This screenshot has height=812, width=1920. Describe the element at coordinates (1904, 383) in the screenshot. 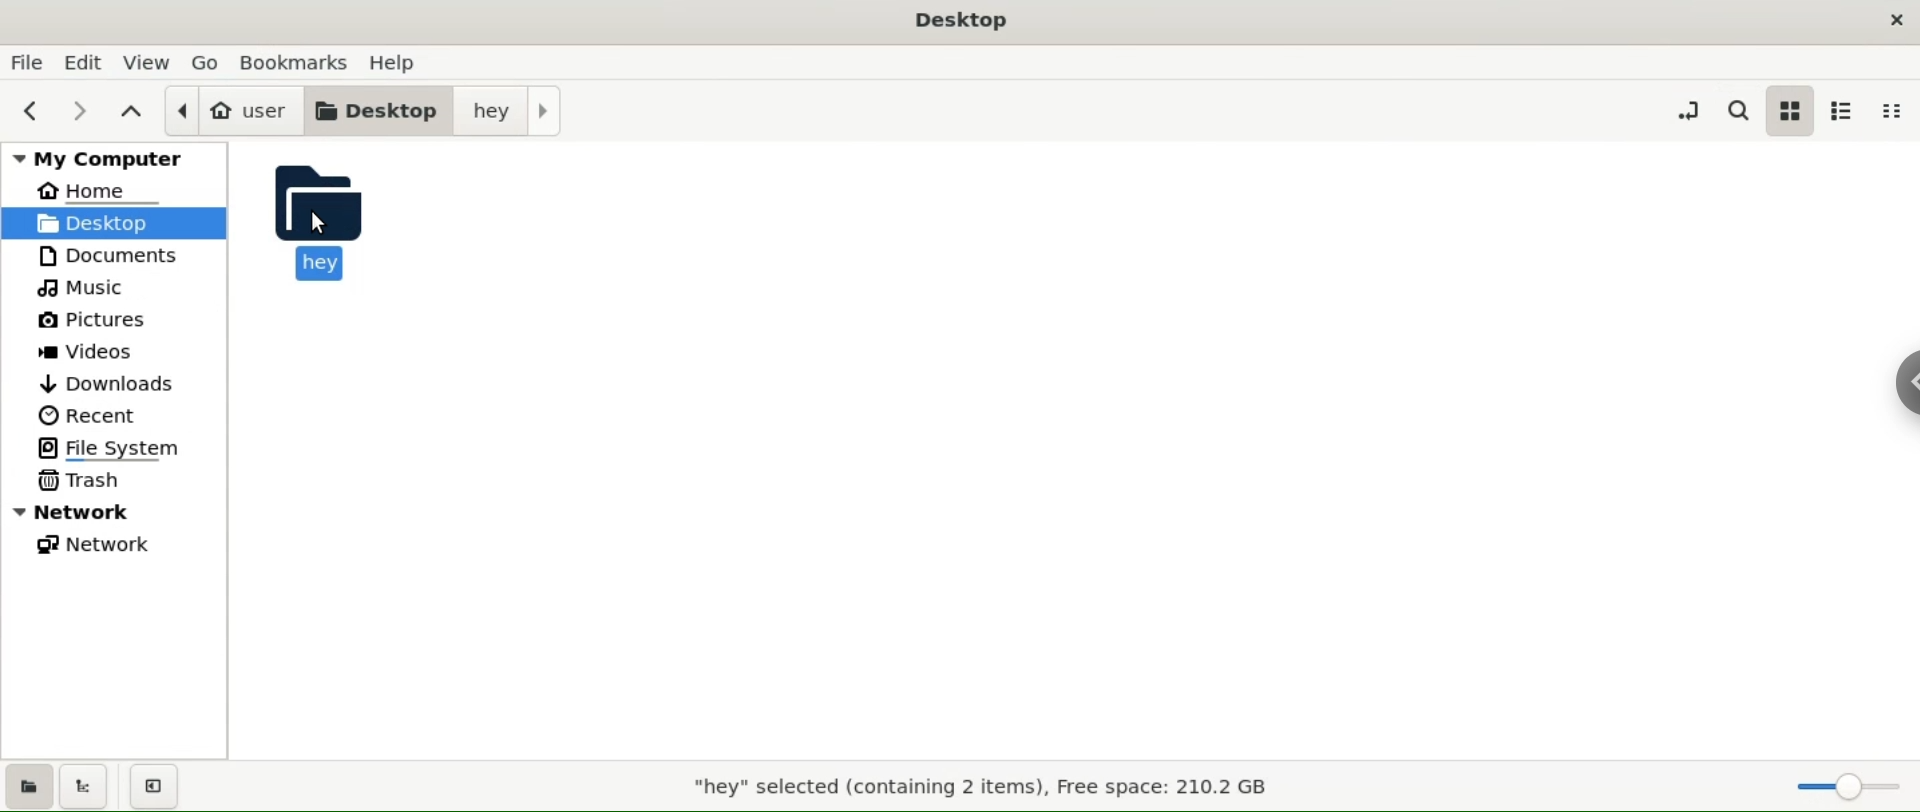

I see `Chrome options` at that location.